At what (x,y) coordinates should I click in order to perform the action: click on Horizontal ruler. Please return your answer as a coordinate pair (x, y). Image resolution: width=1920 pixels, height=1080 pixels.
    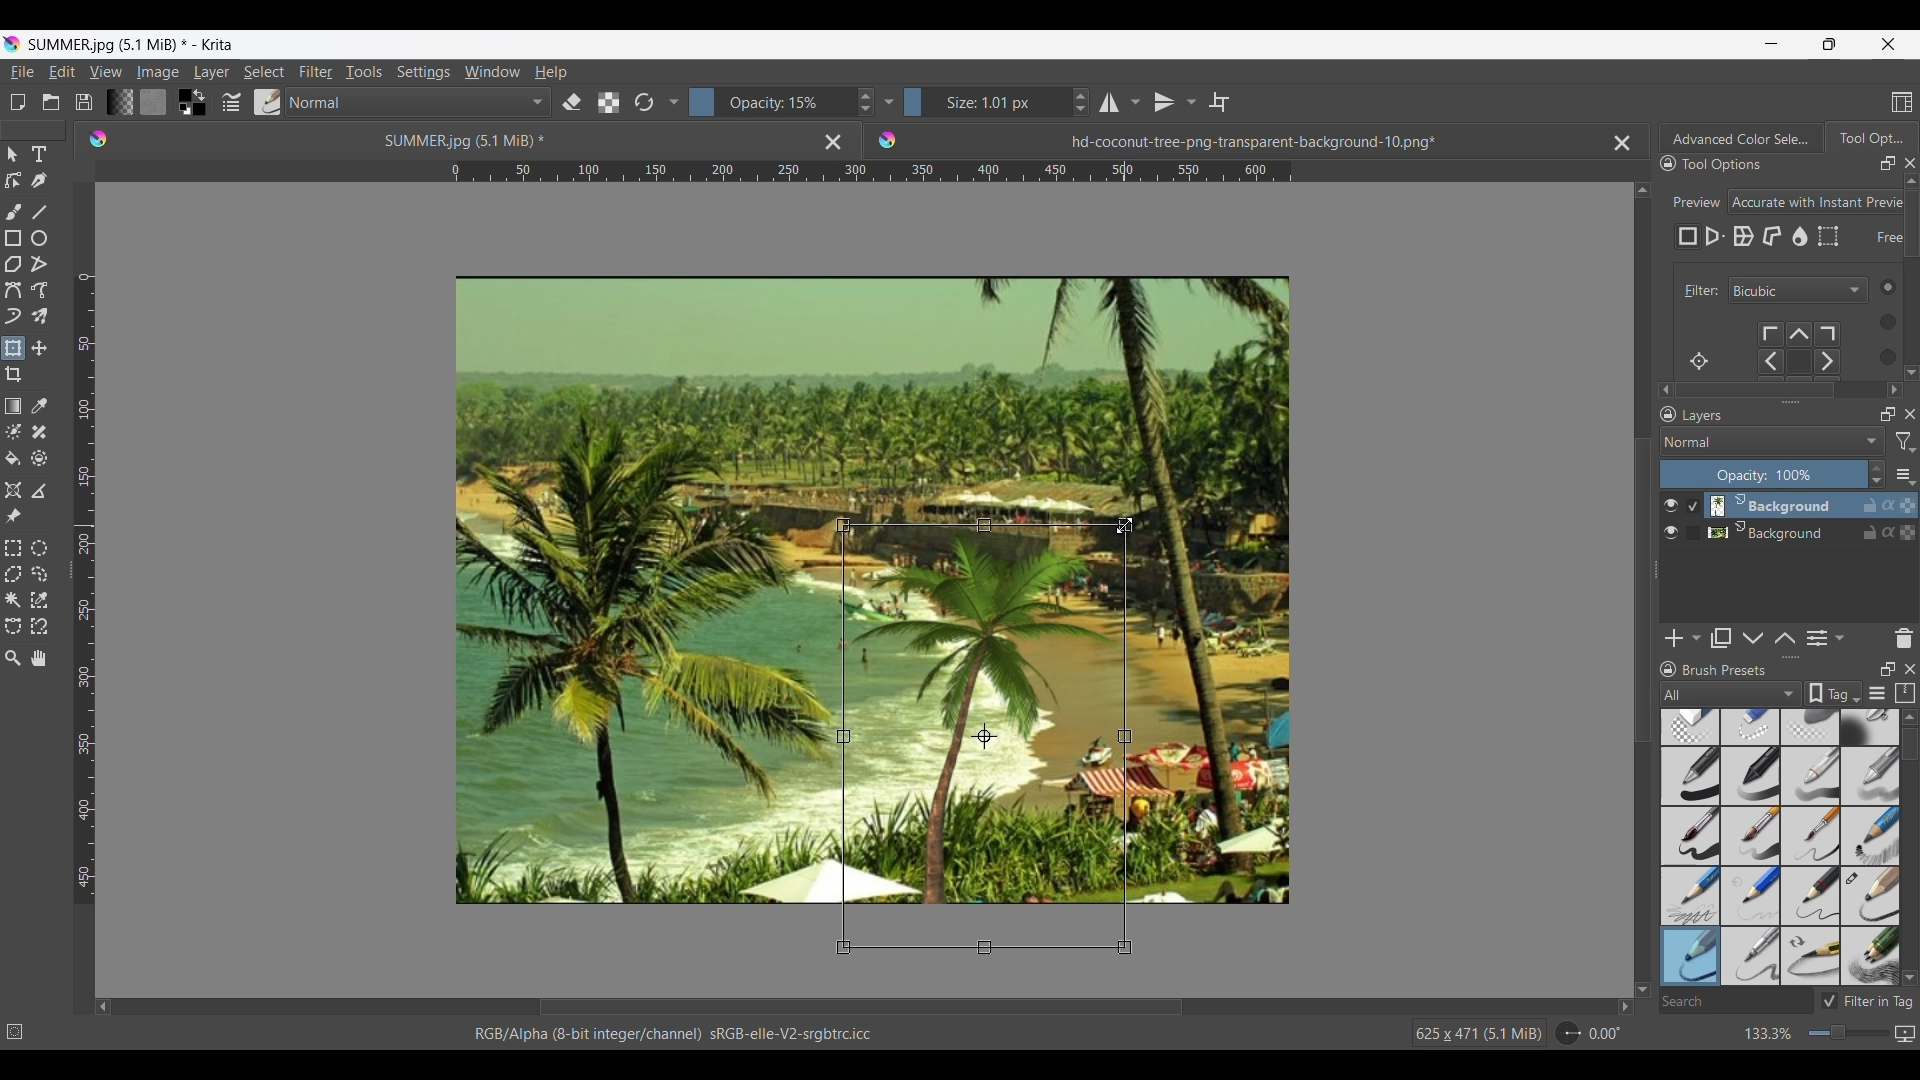
    Looking at the image, I should click on (871, 174).